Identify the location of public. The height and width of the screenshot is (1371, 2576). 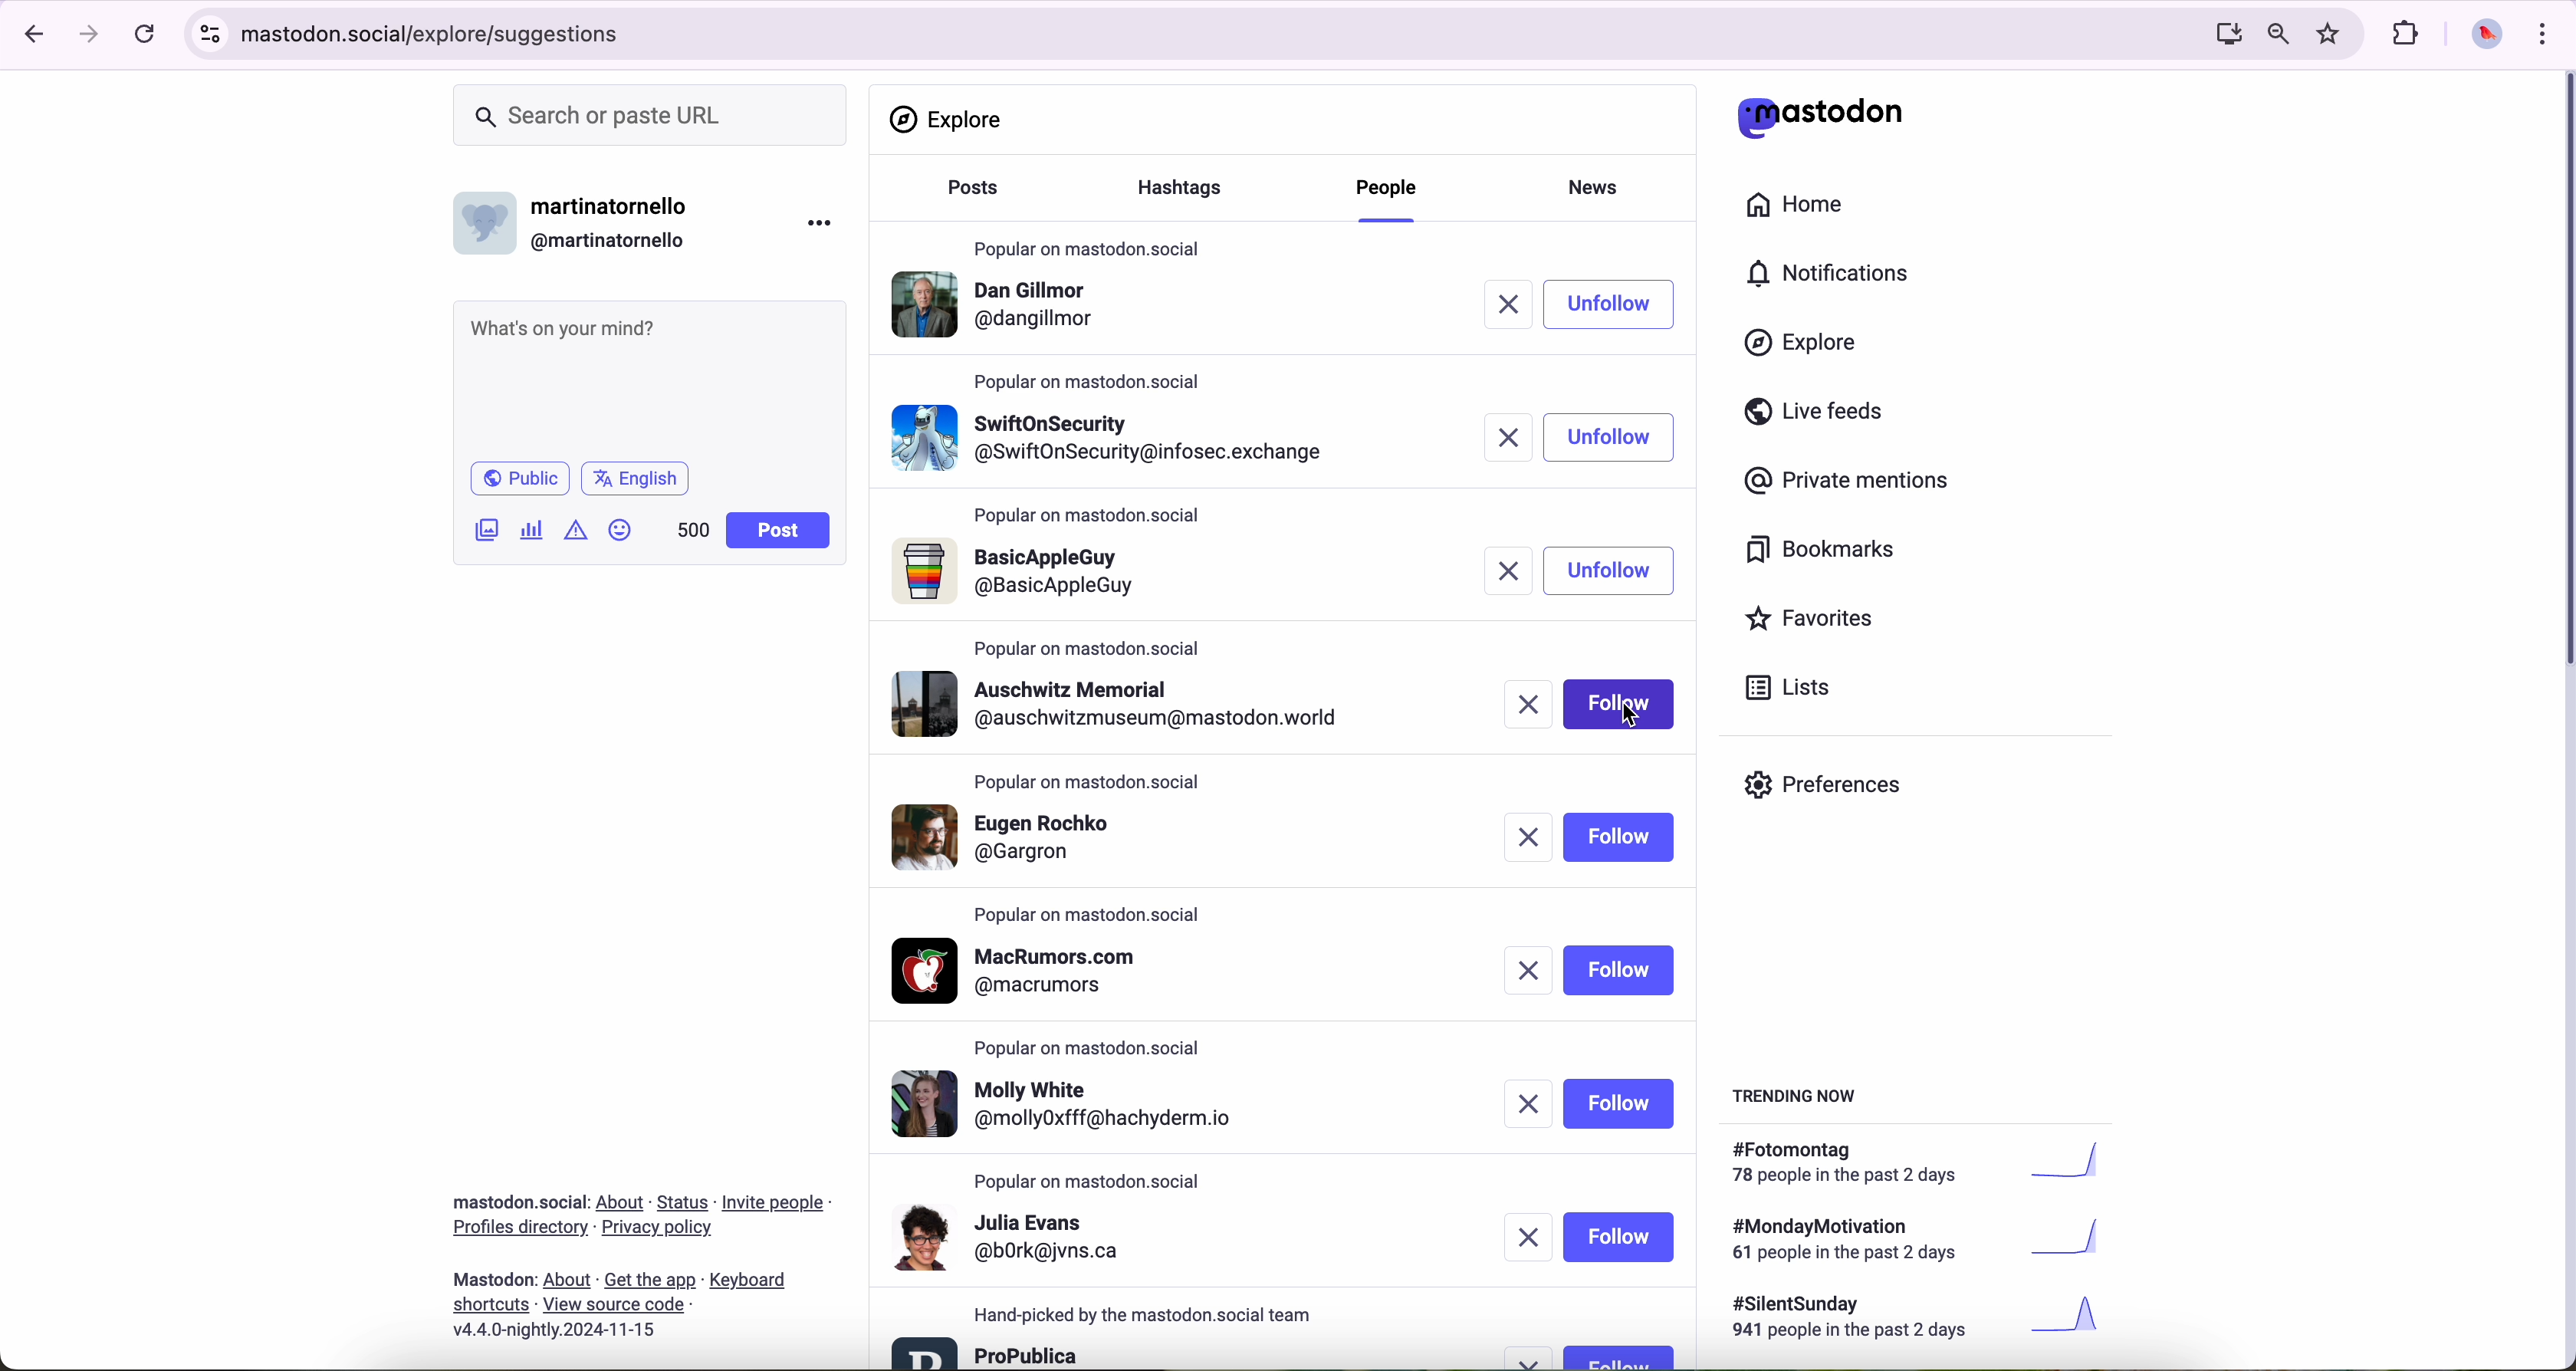
(518, 478).